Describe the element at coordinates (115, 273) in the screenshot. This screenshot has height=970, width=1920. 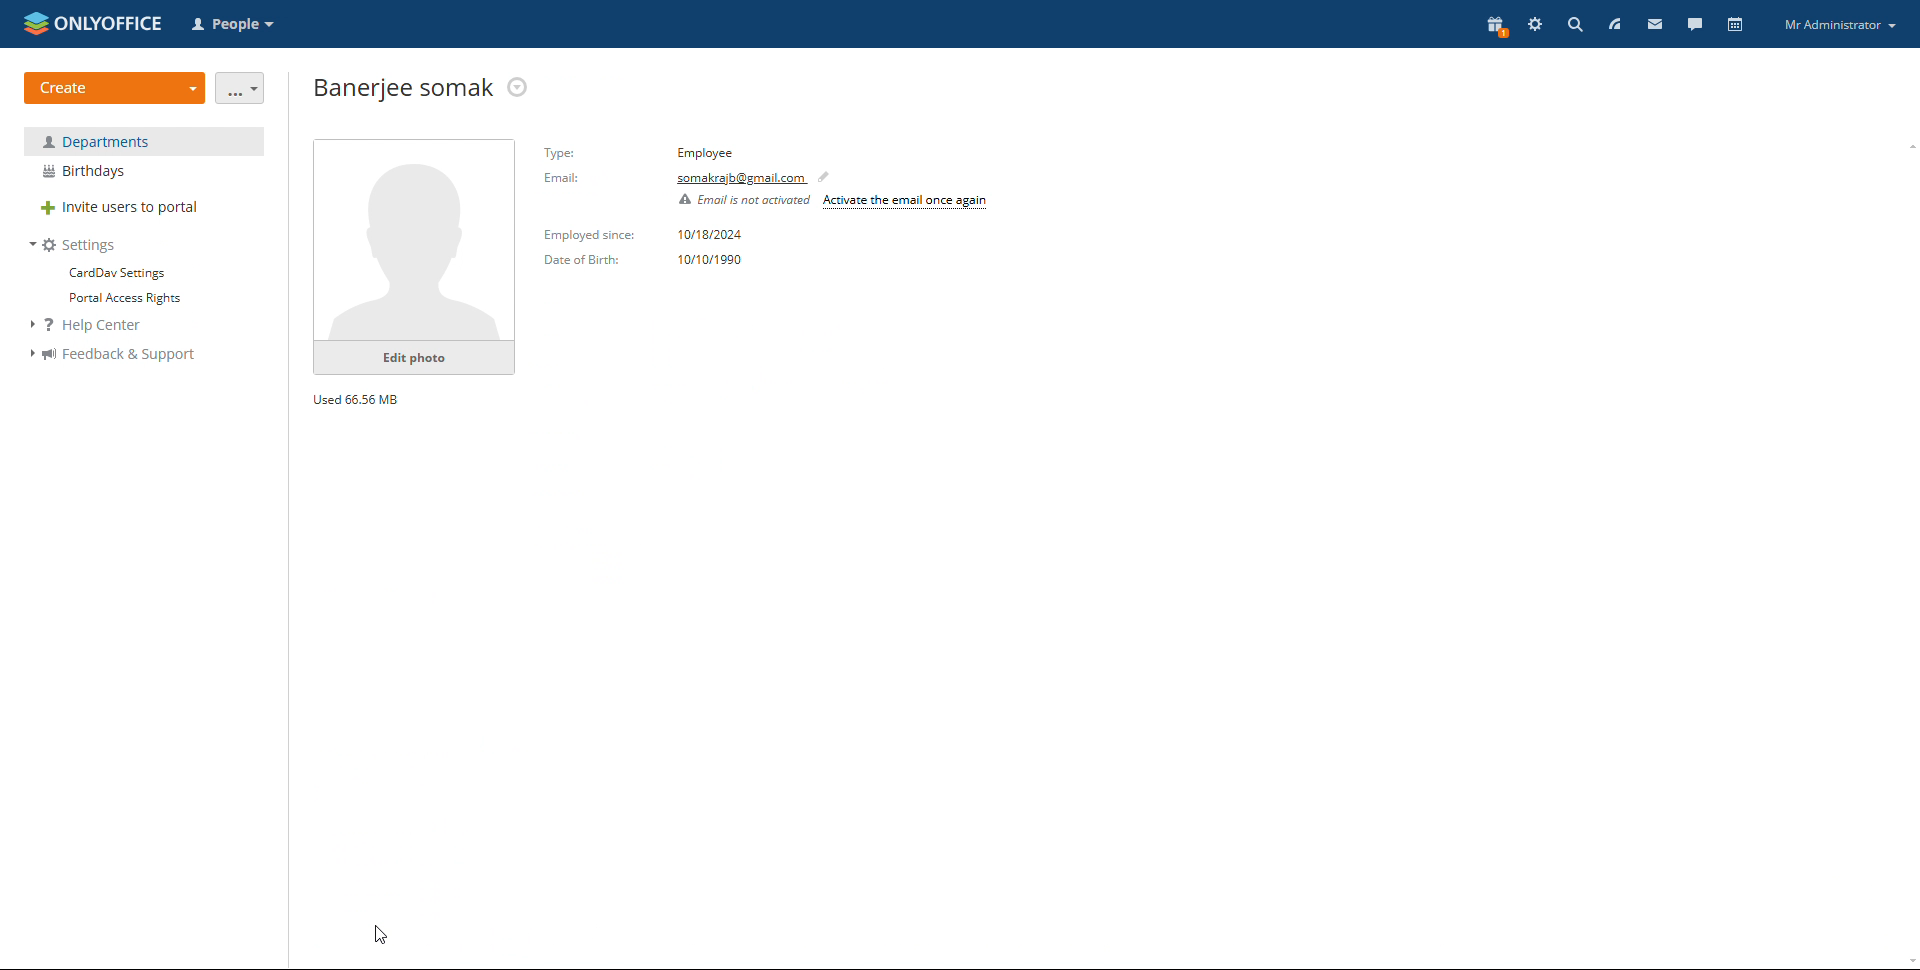
I see `carddev settings` at that location.